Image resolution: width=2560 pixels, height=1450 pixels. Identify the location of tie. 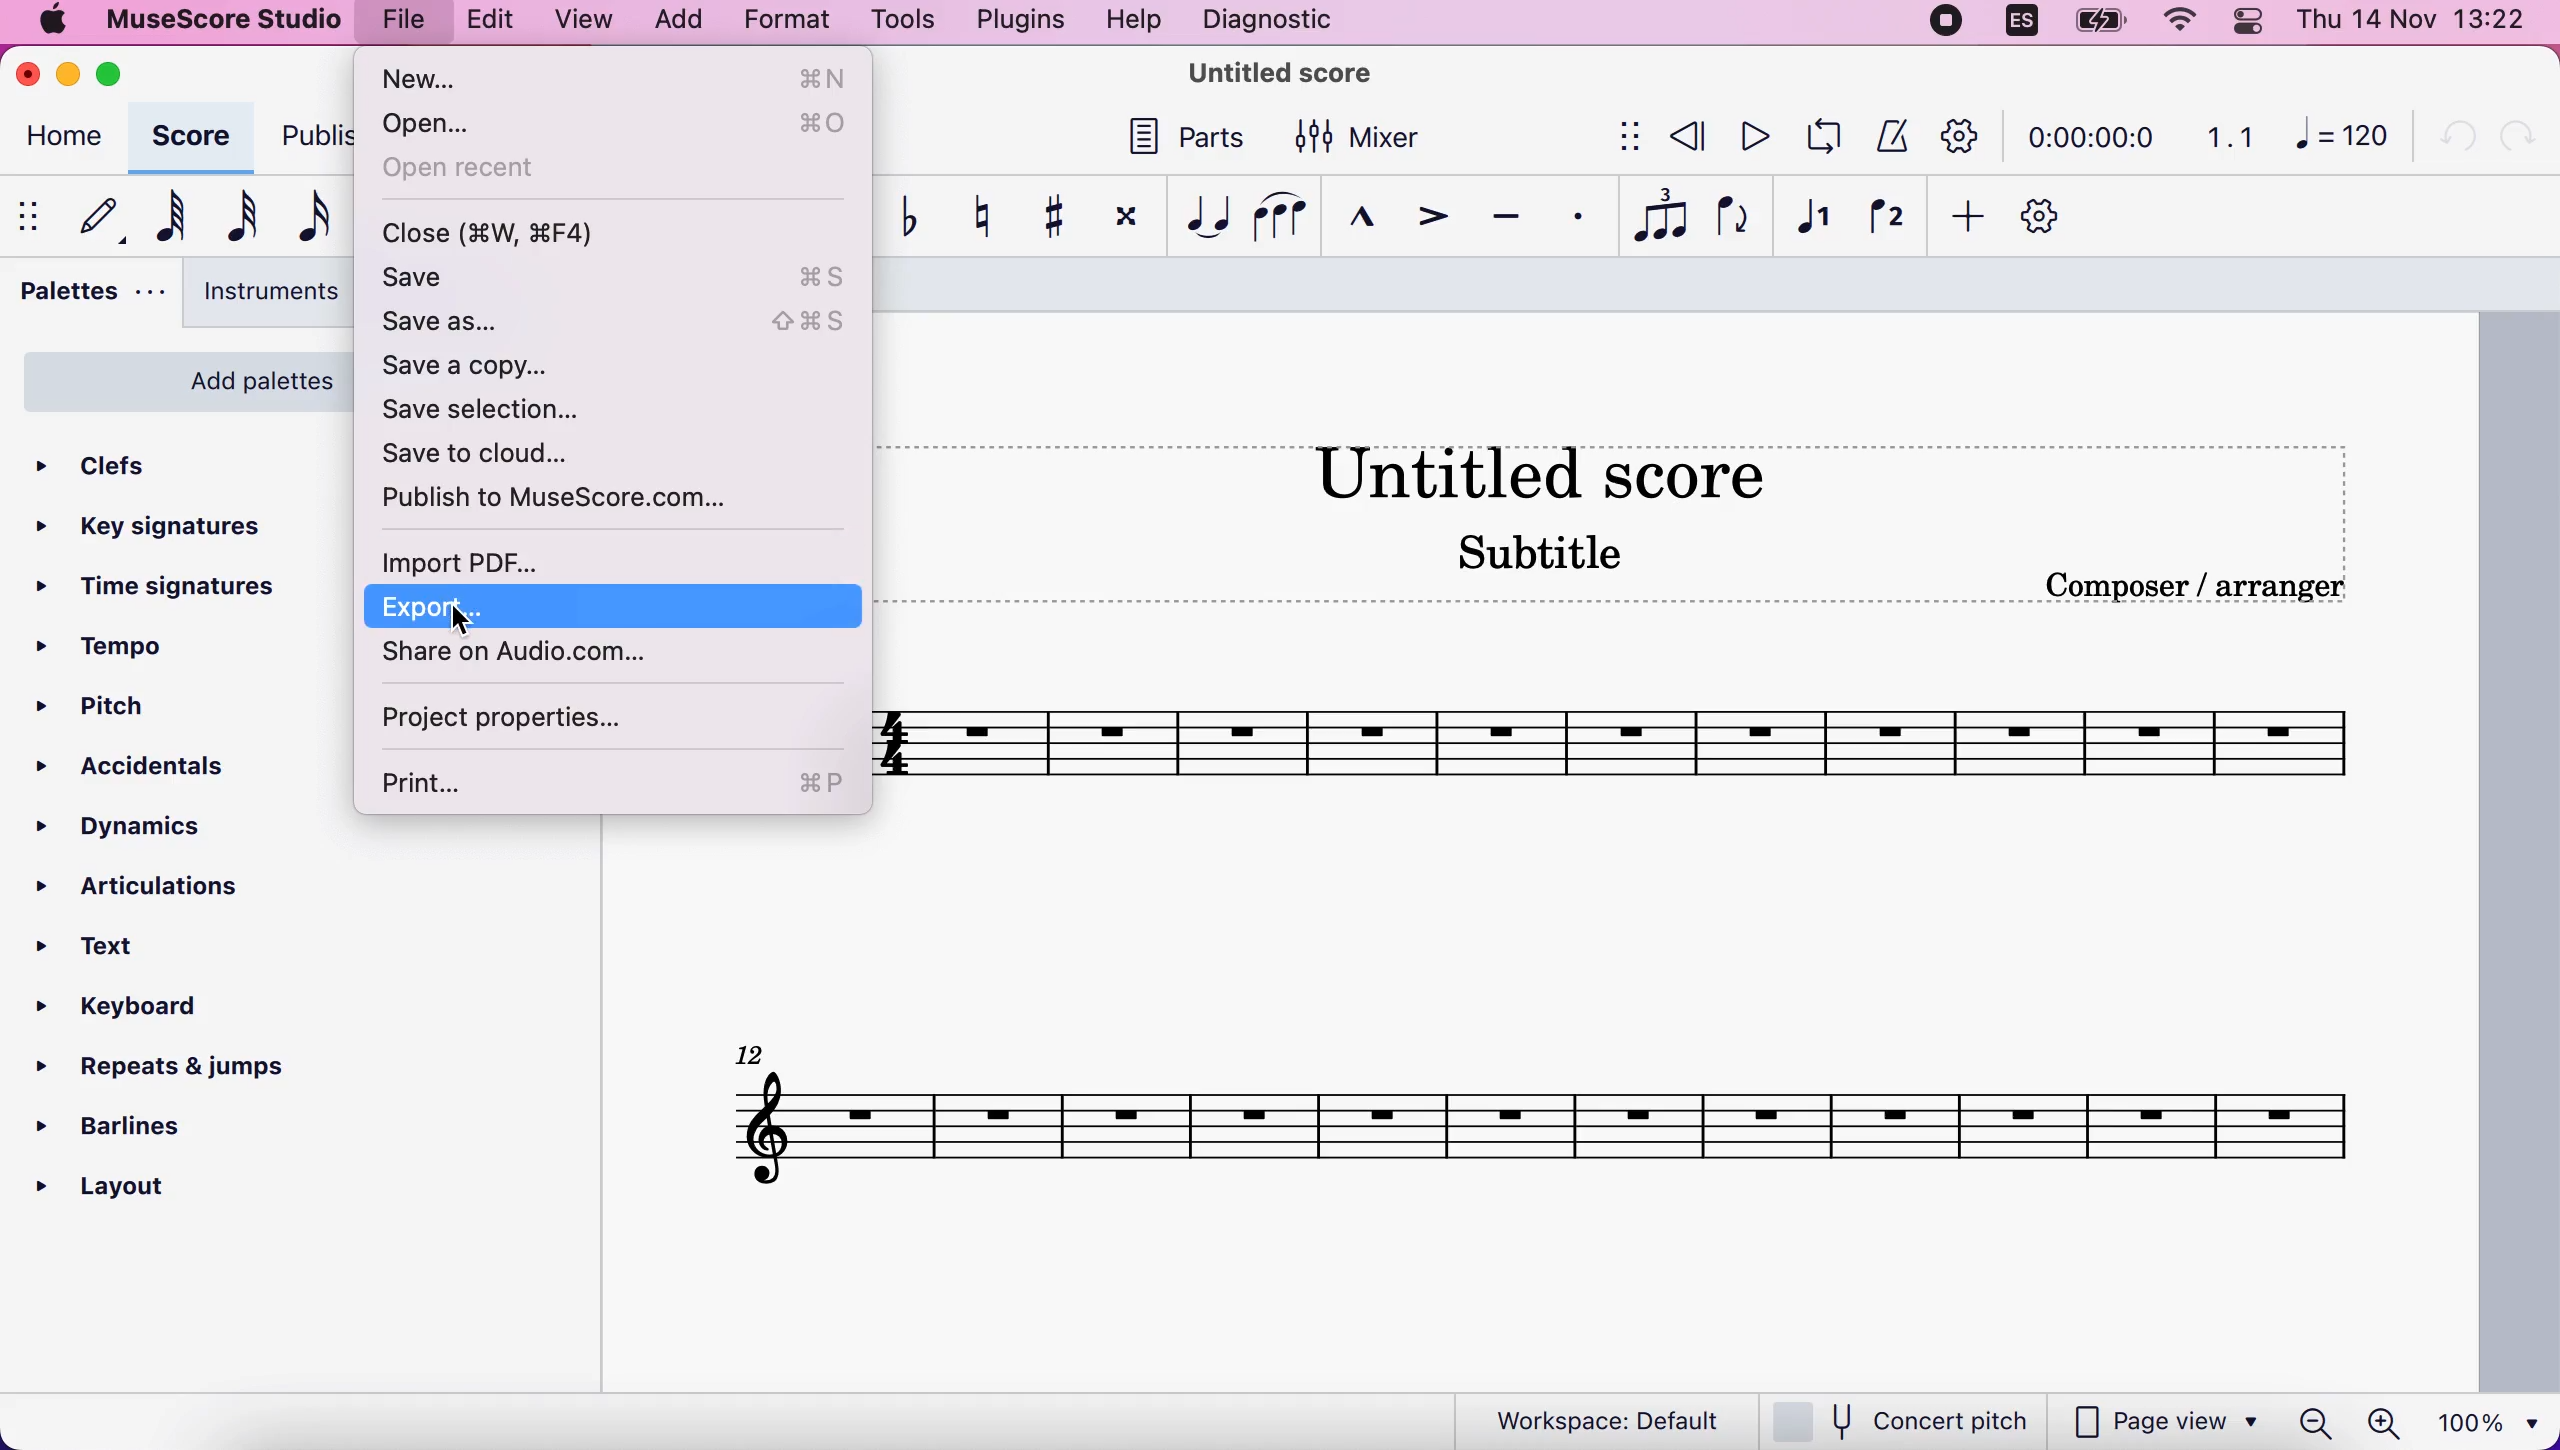
(1205, 219).